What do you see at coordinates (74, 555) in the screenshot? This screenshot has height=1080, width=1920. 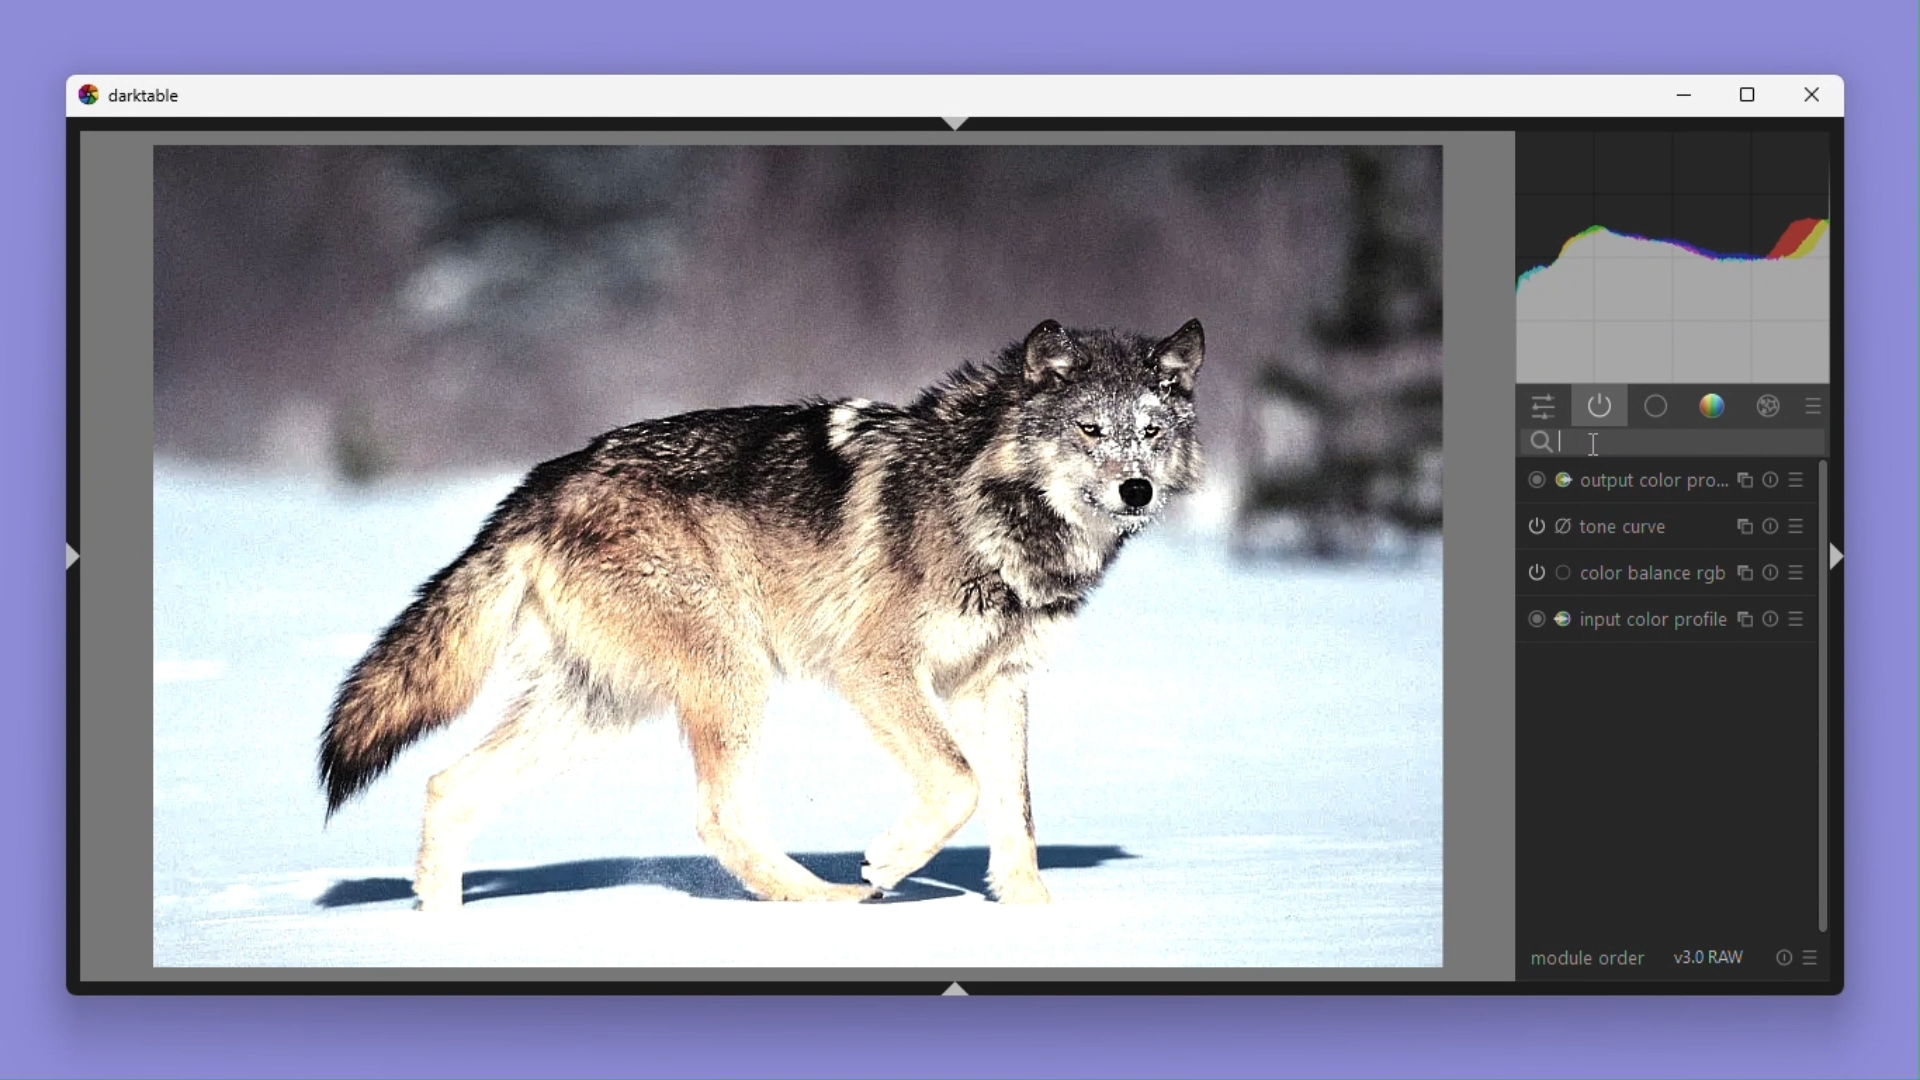 I see `shift+ctrl+l` at bounding box center [74, 555].